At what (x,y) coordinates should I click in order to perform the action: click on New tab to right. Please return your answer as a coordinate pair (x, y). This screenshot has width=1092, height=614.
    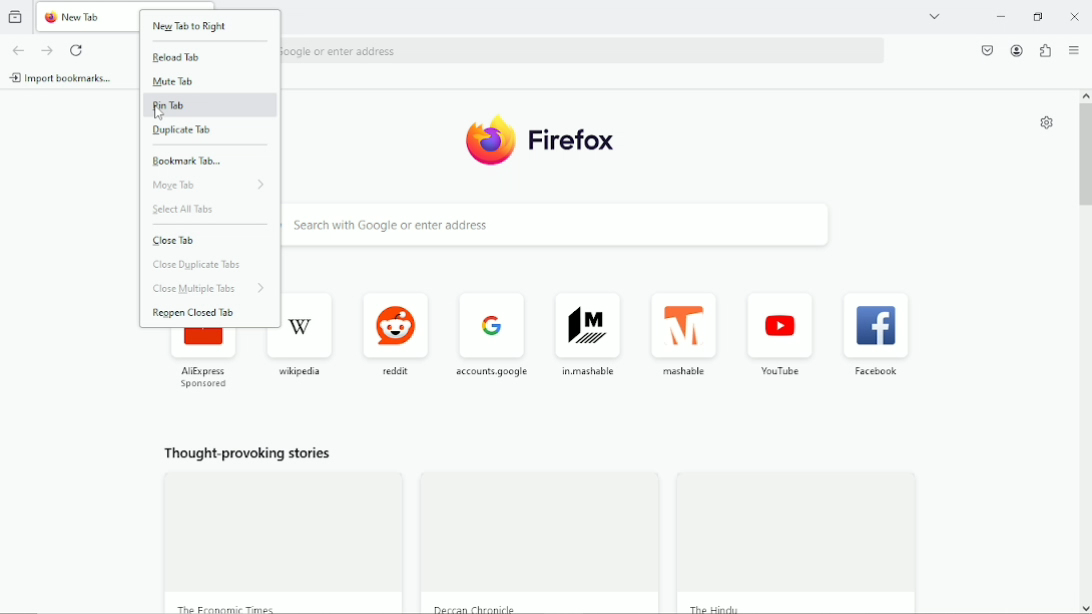
    Looking at the image, I should click on (190, 27).